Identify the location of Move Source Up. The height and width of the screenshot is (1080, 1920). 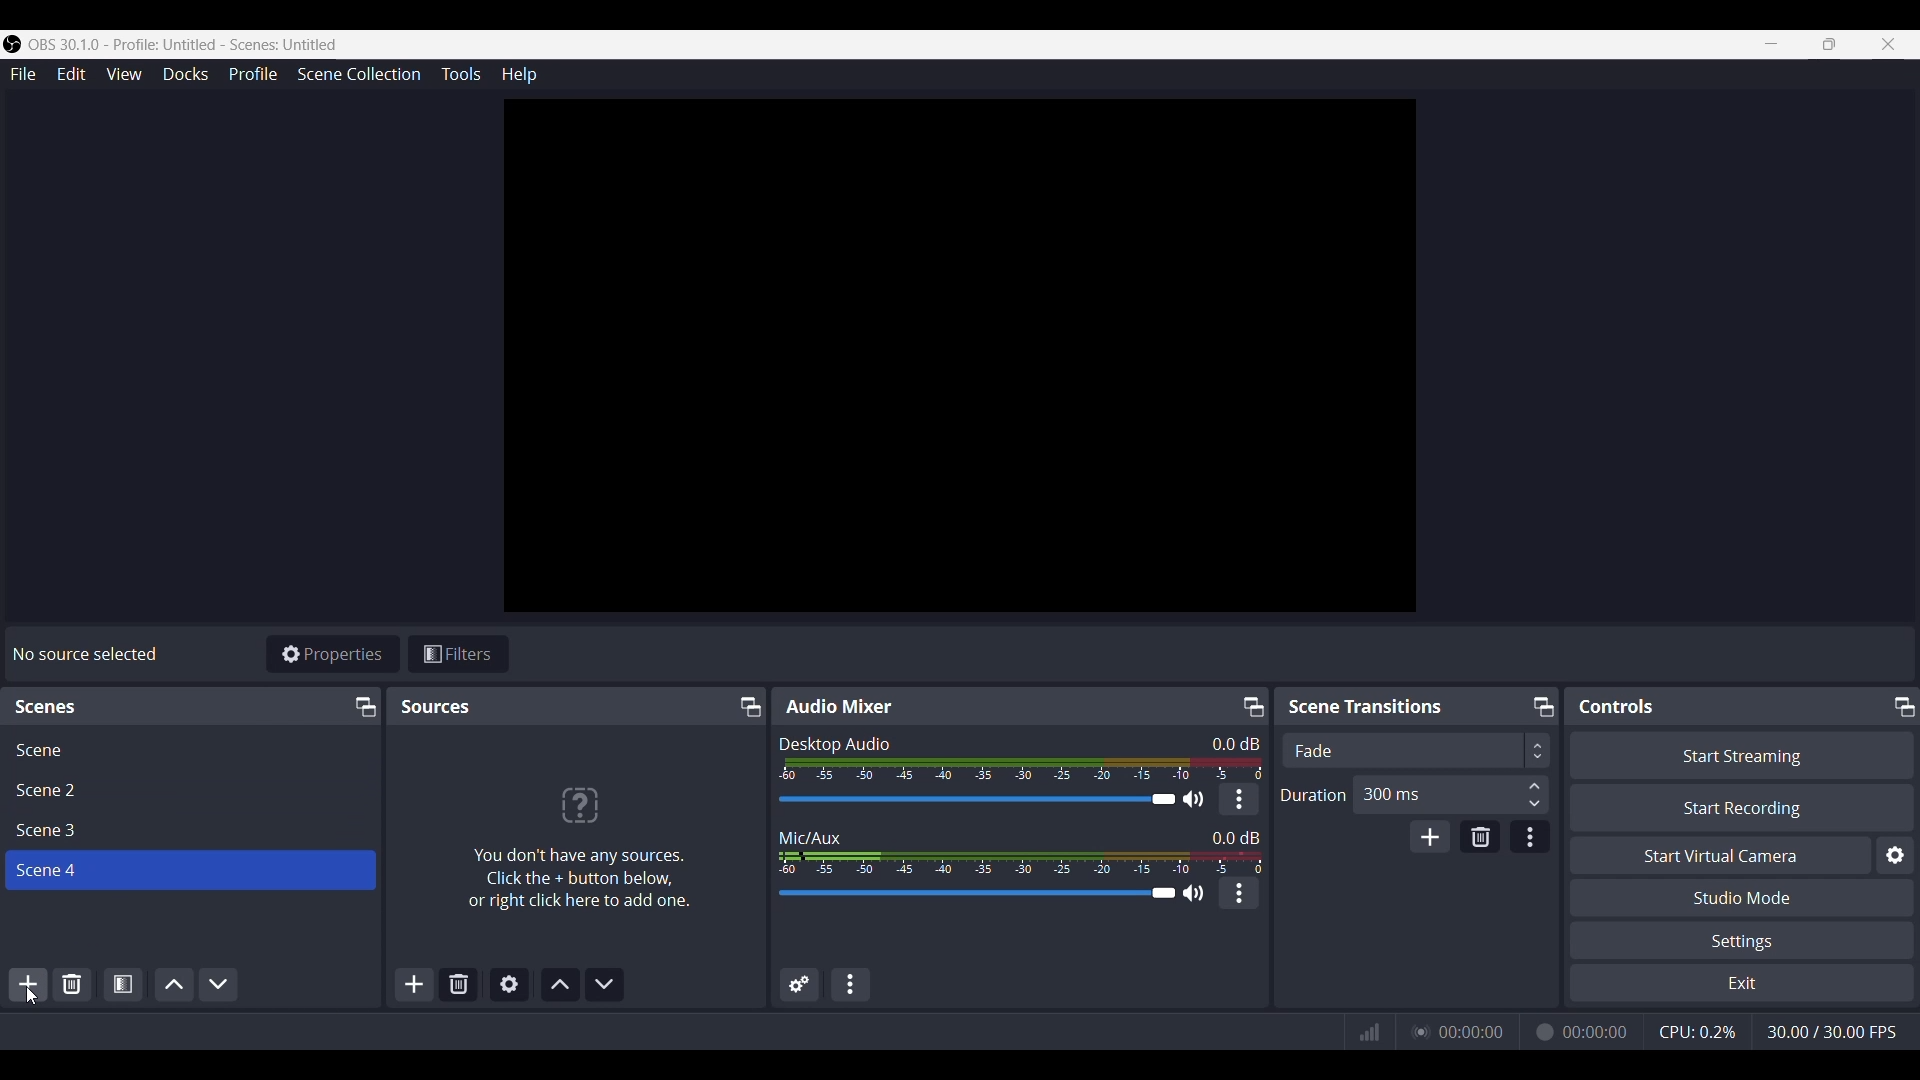
(561, 984).